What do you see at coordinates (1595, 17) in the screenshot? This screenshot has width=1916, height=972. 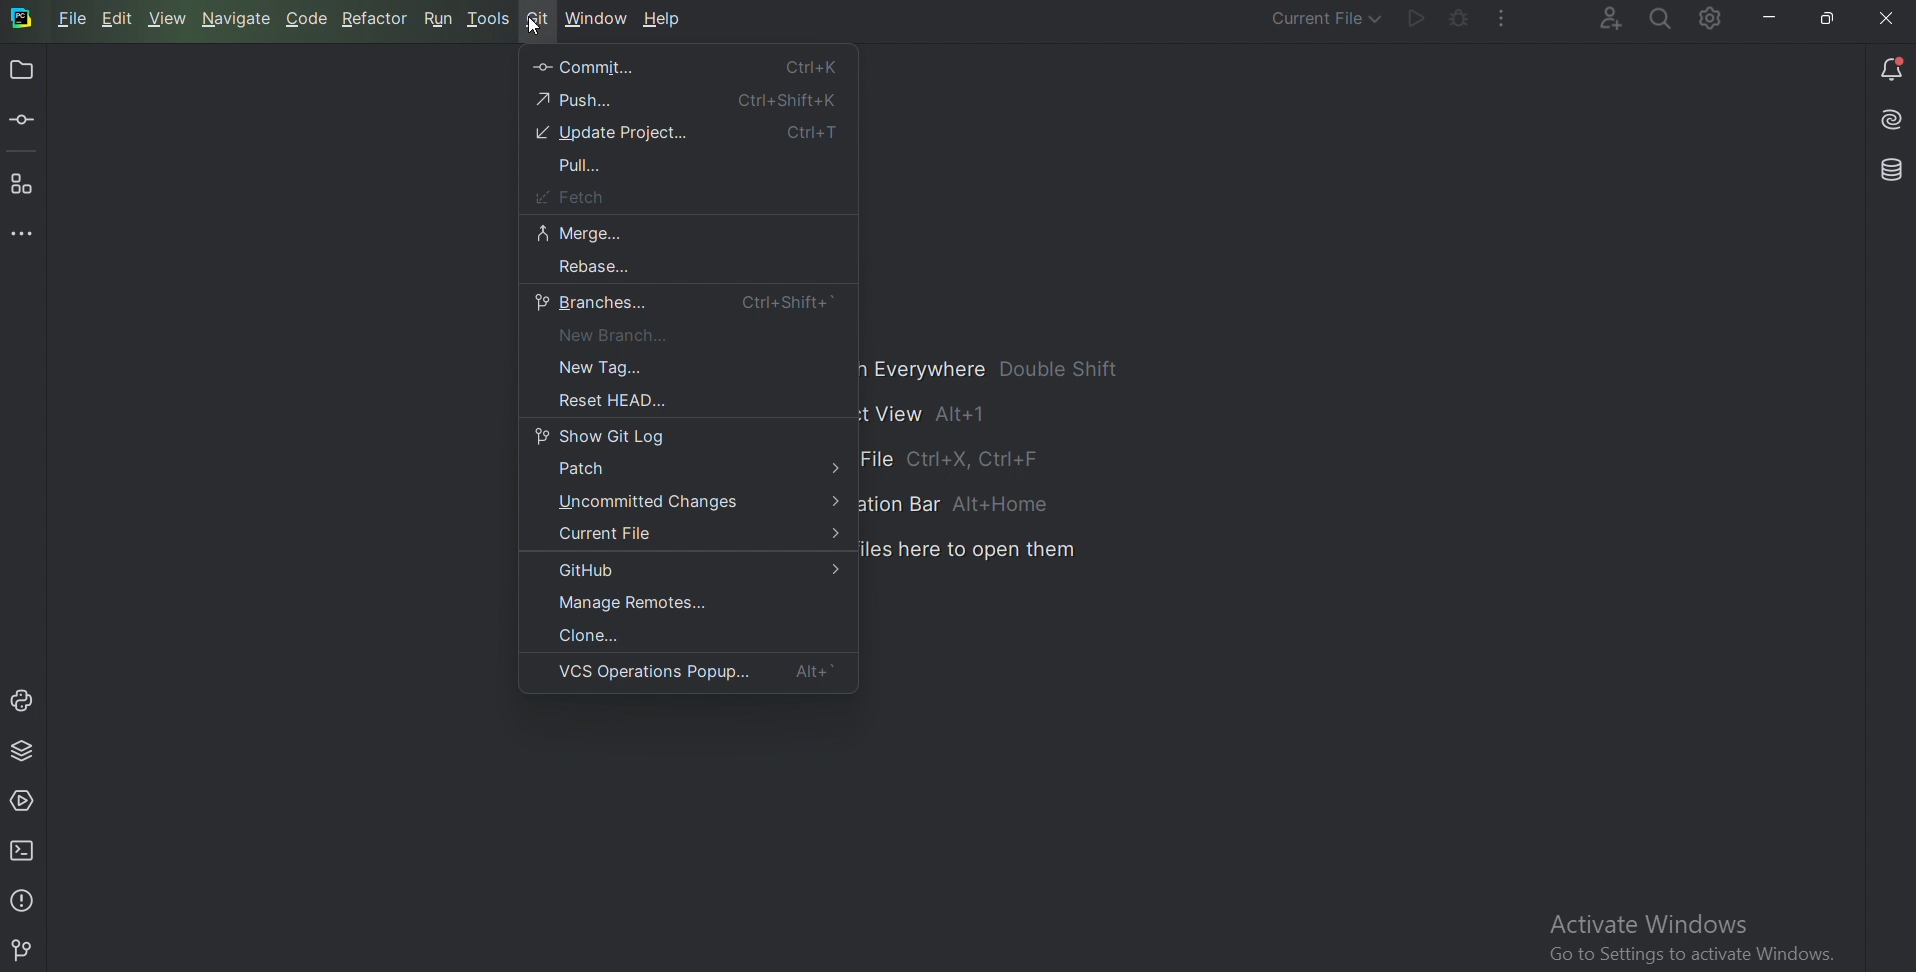 I see `Code with me` at bounding box center [1595, 17].